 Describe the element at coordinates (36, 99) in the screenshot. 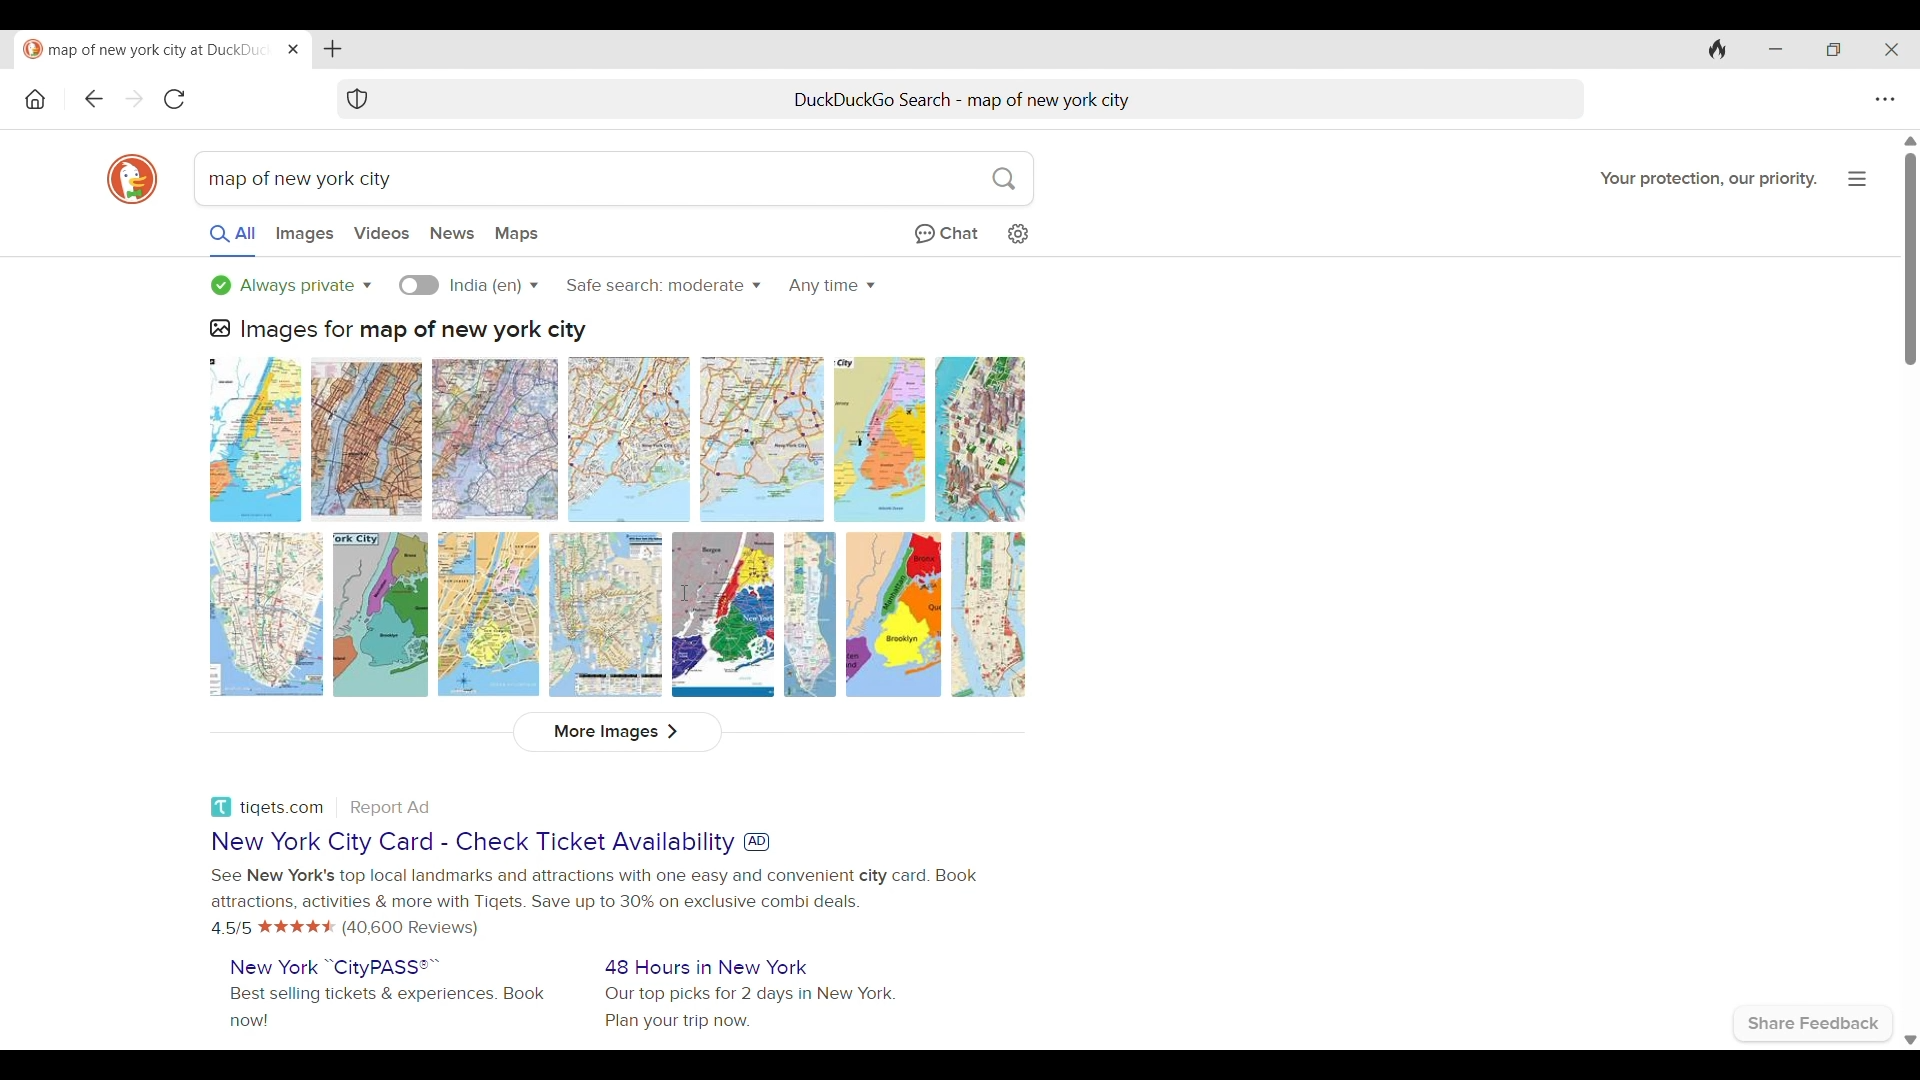

I see `Home` at that location.